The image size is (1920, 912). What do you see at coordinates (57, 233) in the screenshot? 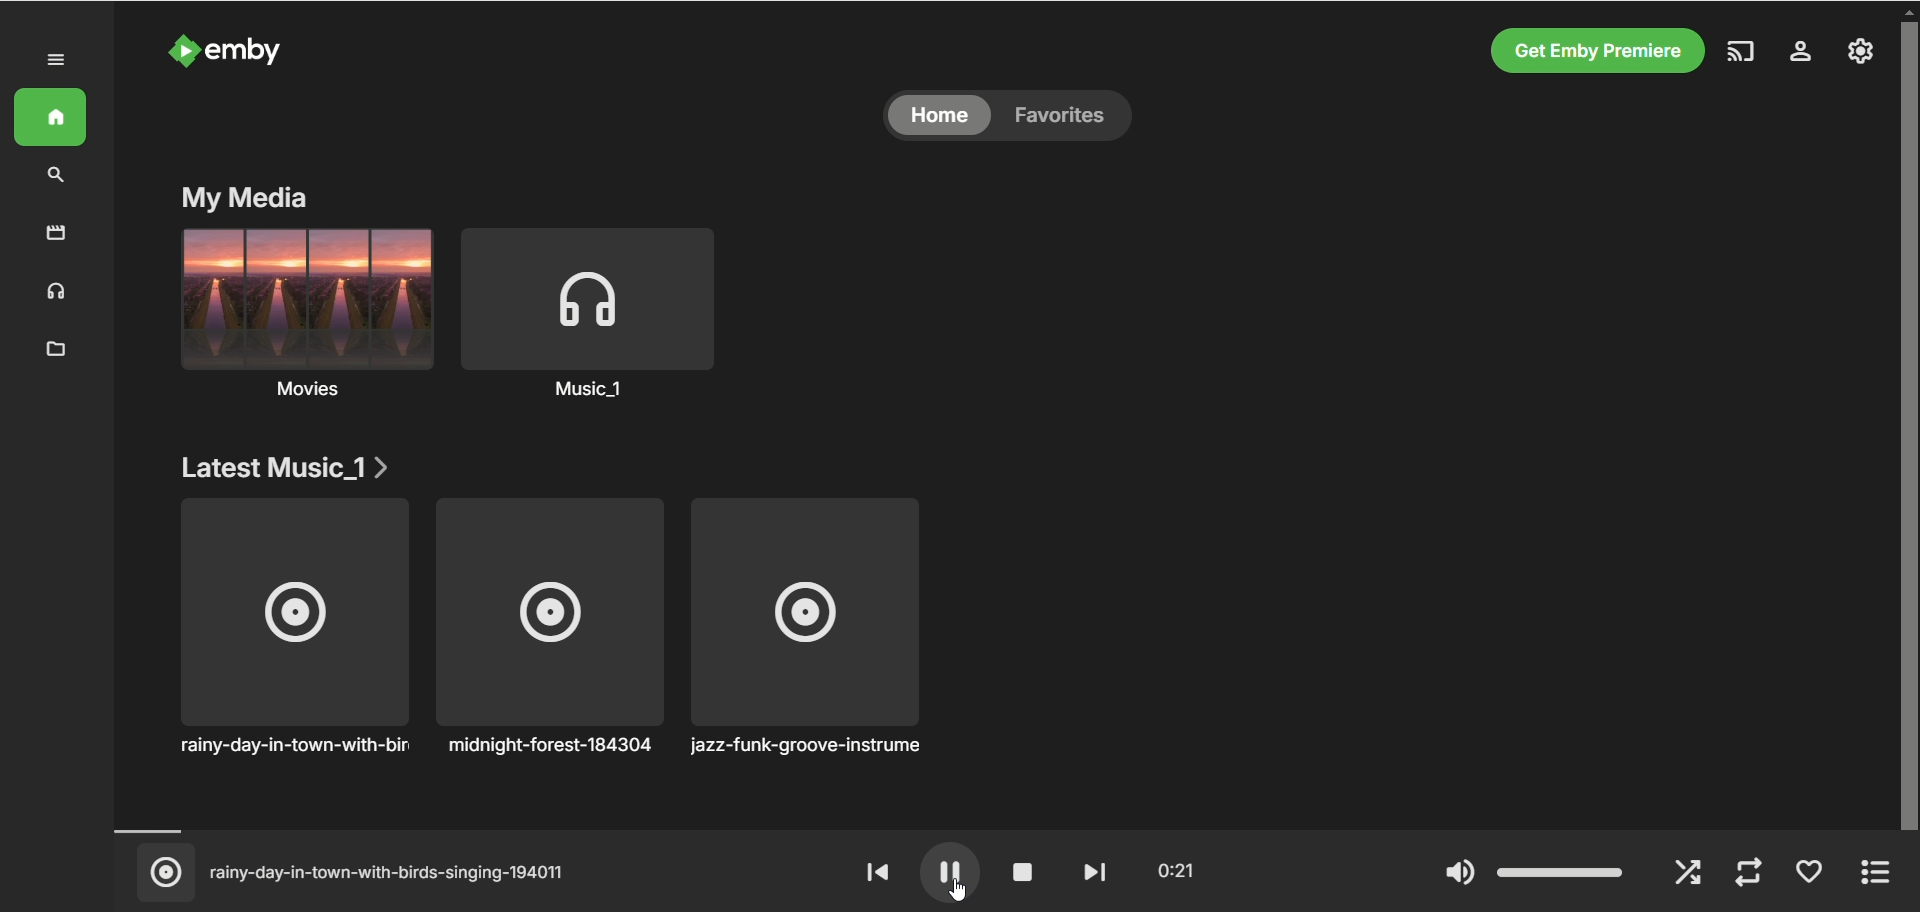
I see `movies` at bounding box center [57, 233].